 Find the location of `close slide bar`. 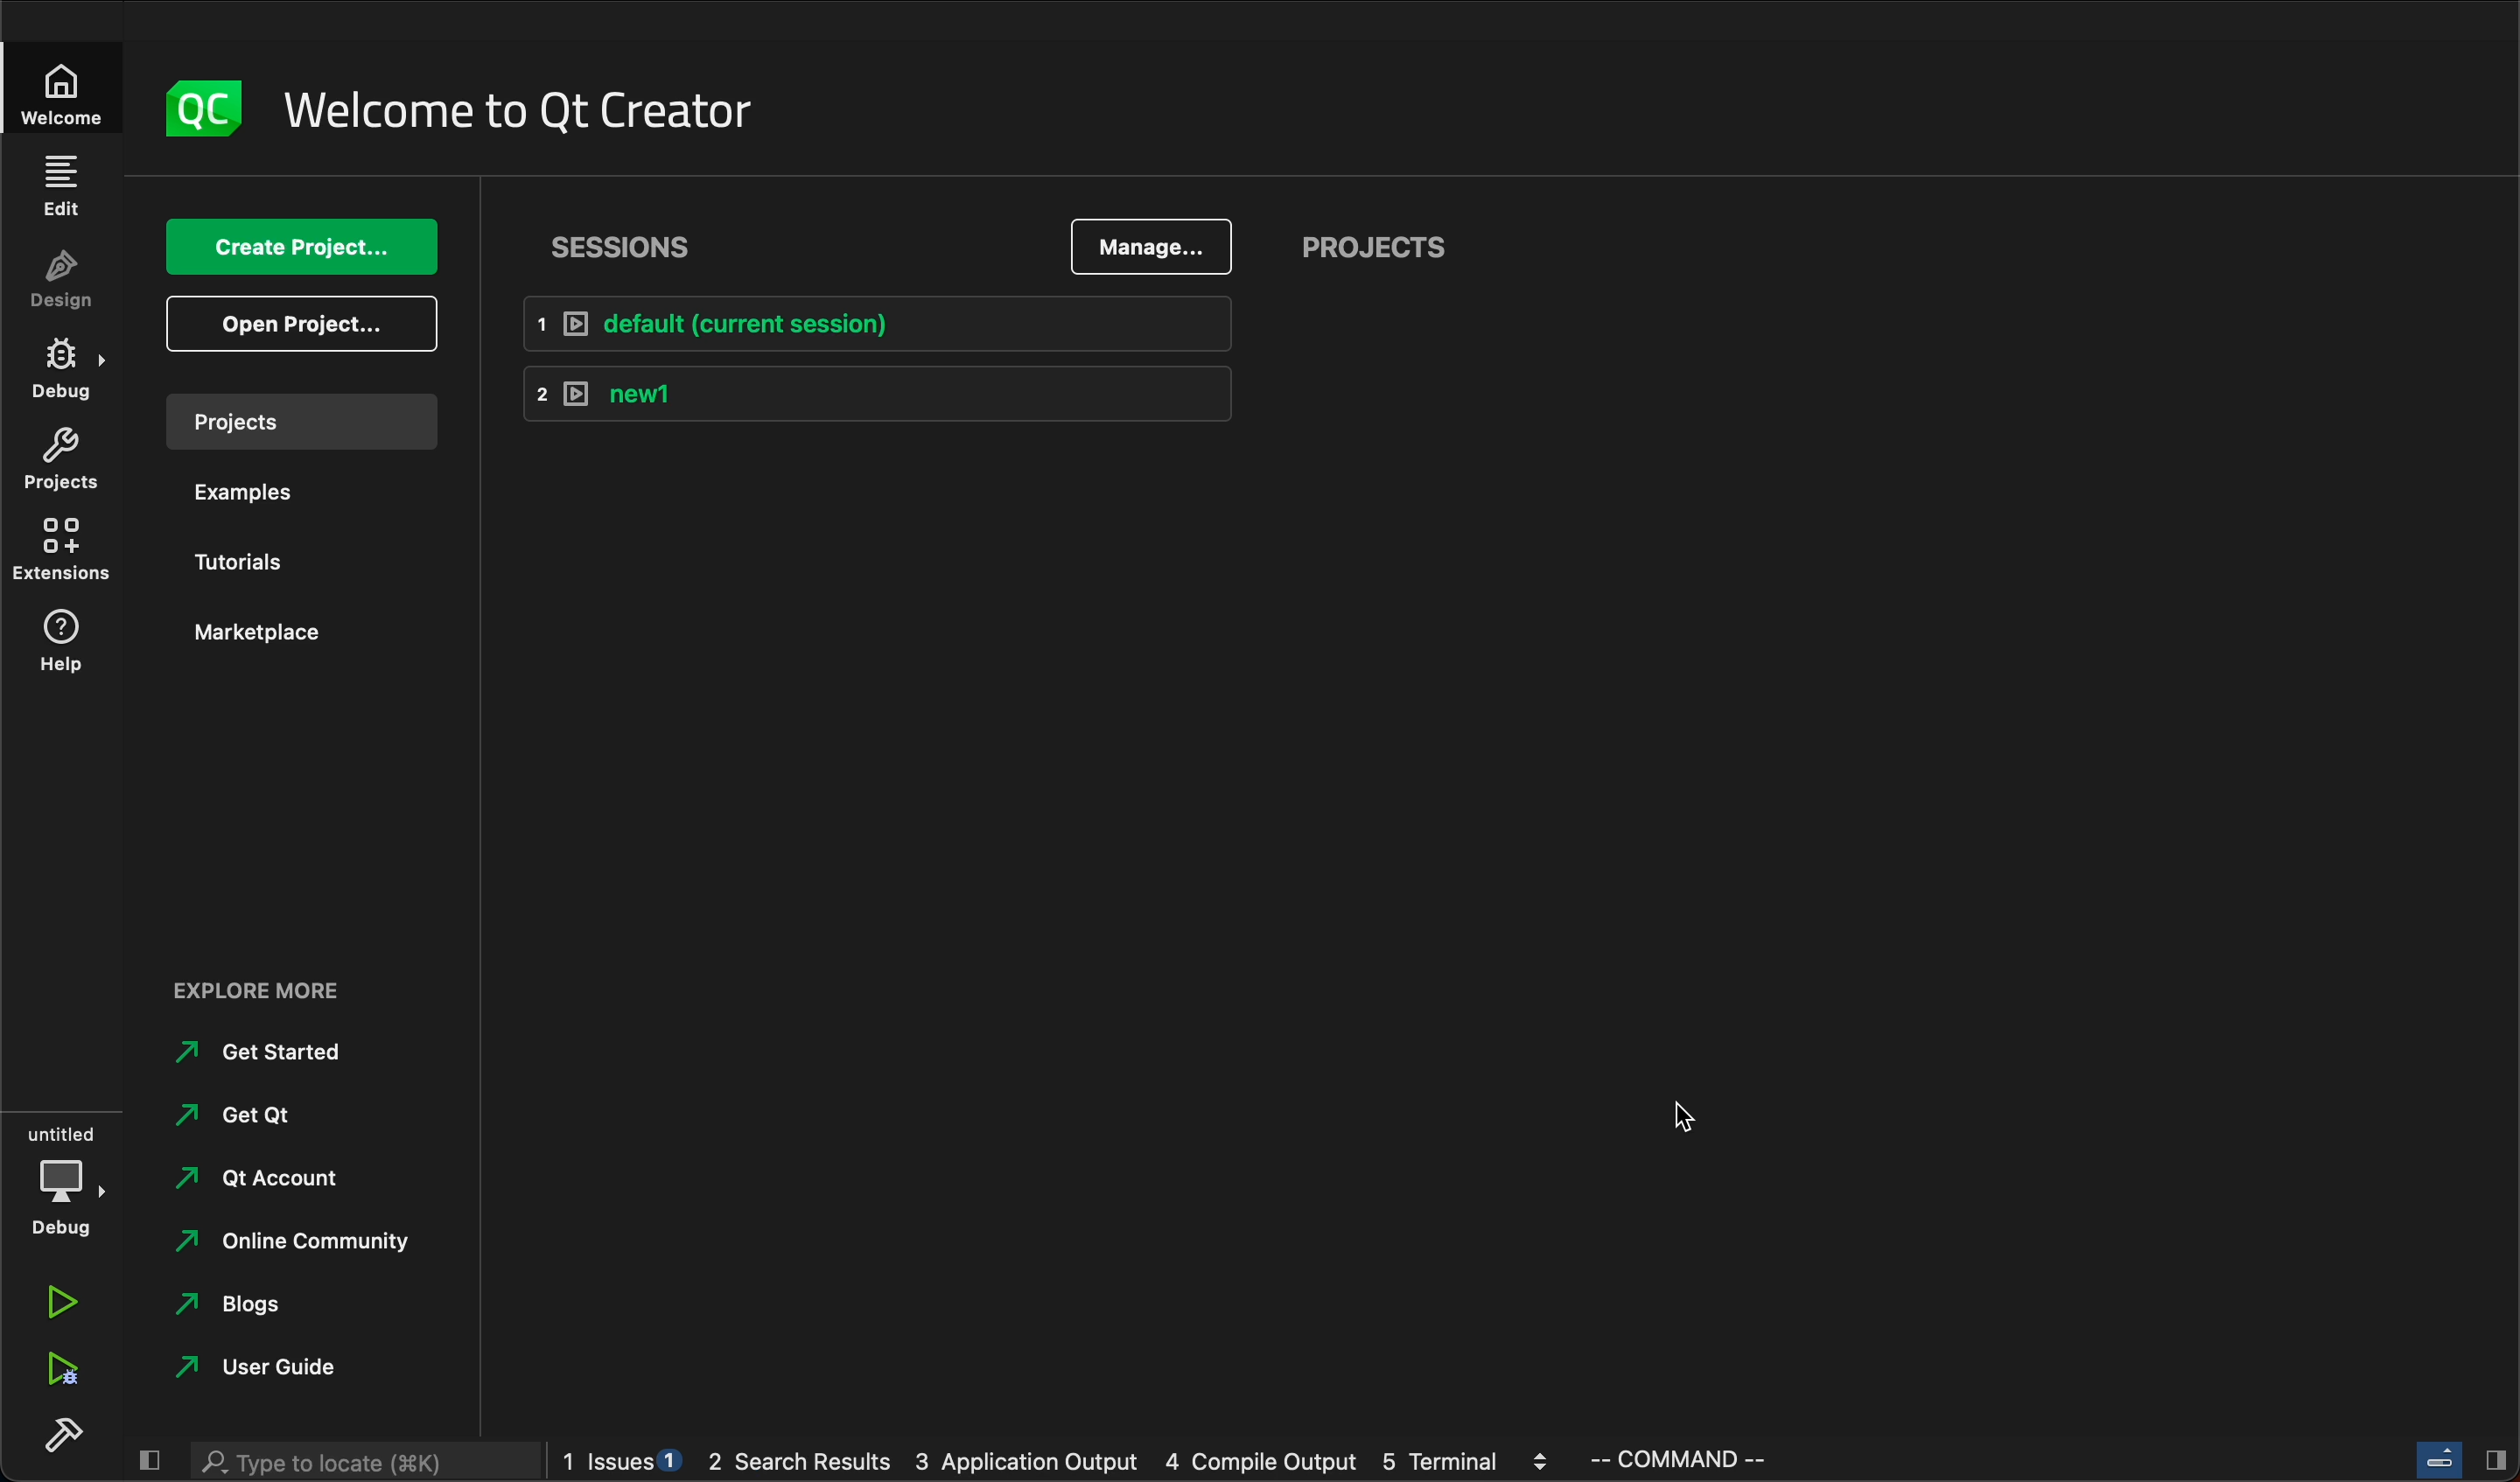

close slide bar is located at coordinates (2451, 1461).